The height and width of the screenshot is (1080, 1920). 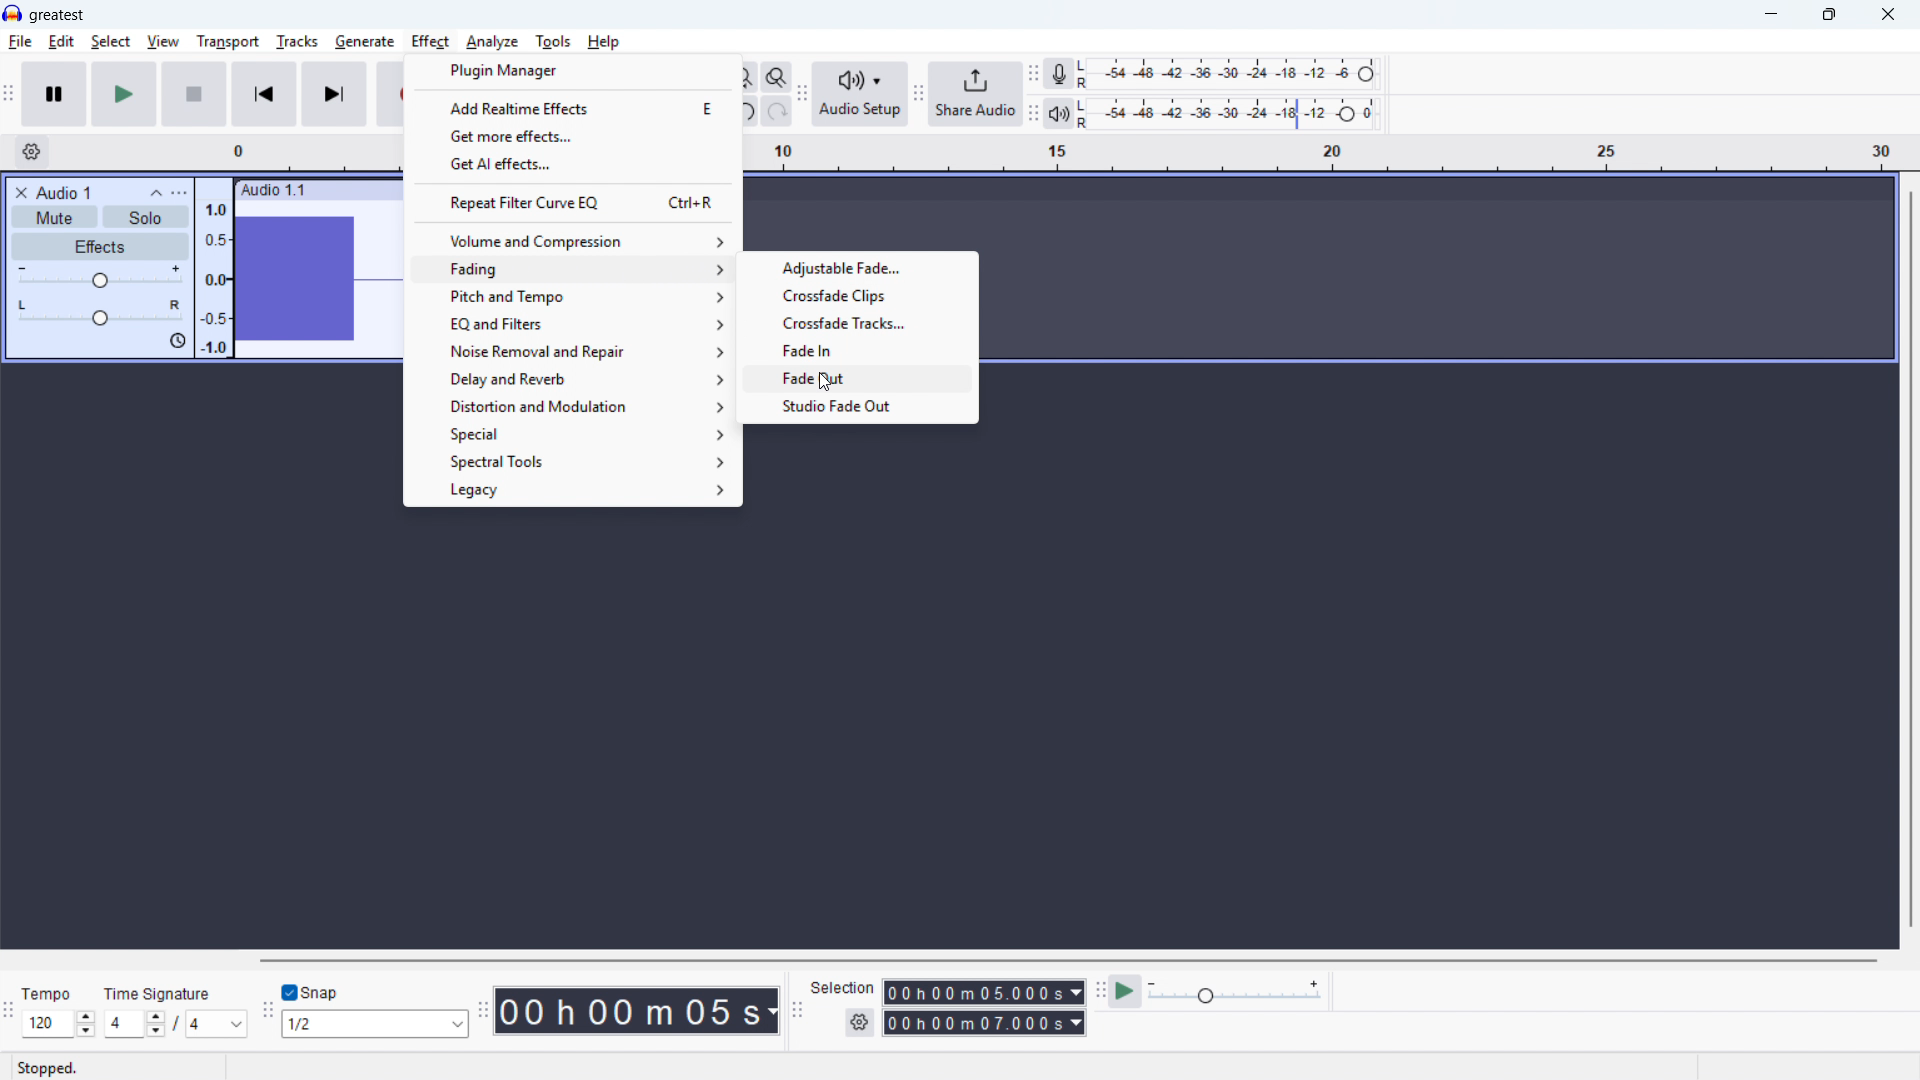 I want to click on Pan: Centre , so click(x=100, y=314).